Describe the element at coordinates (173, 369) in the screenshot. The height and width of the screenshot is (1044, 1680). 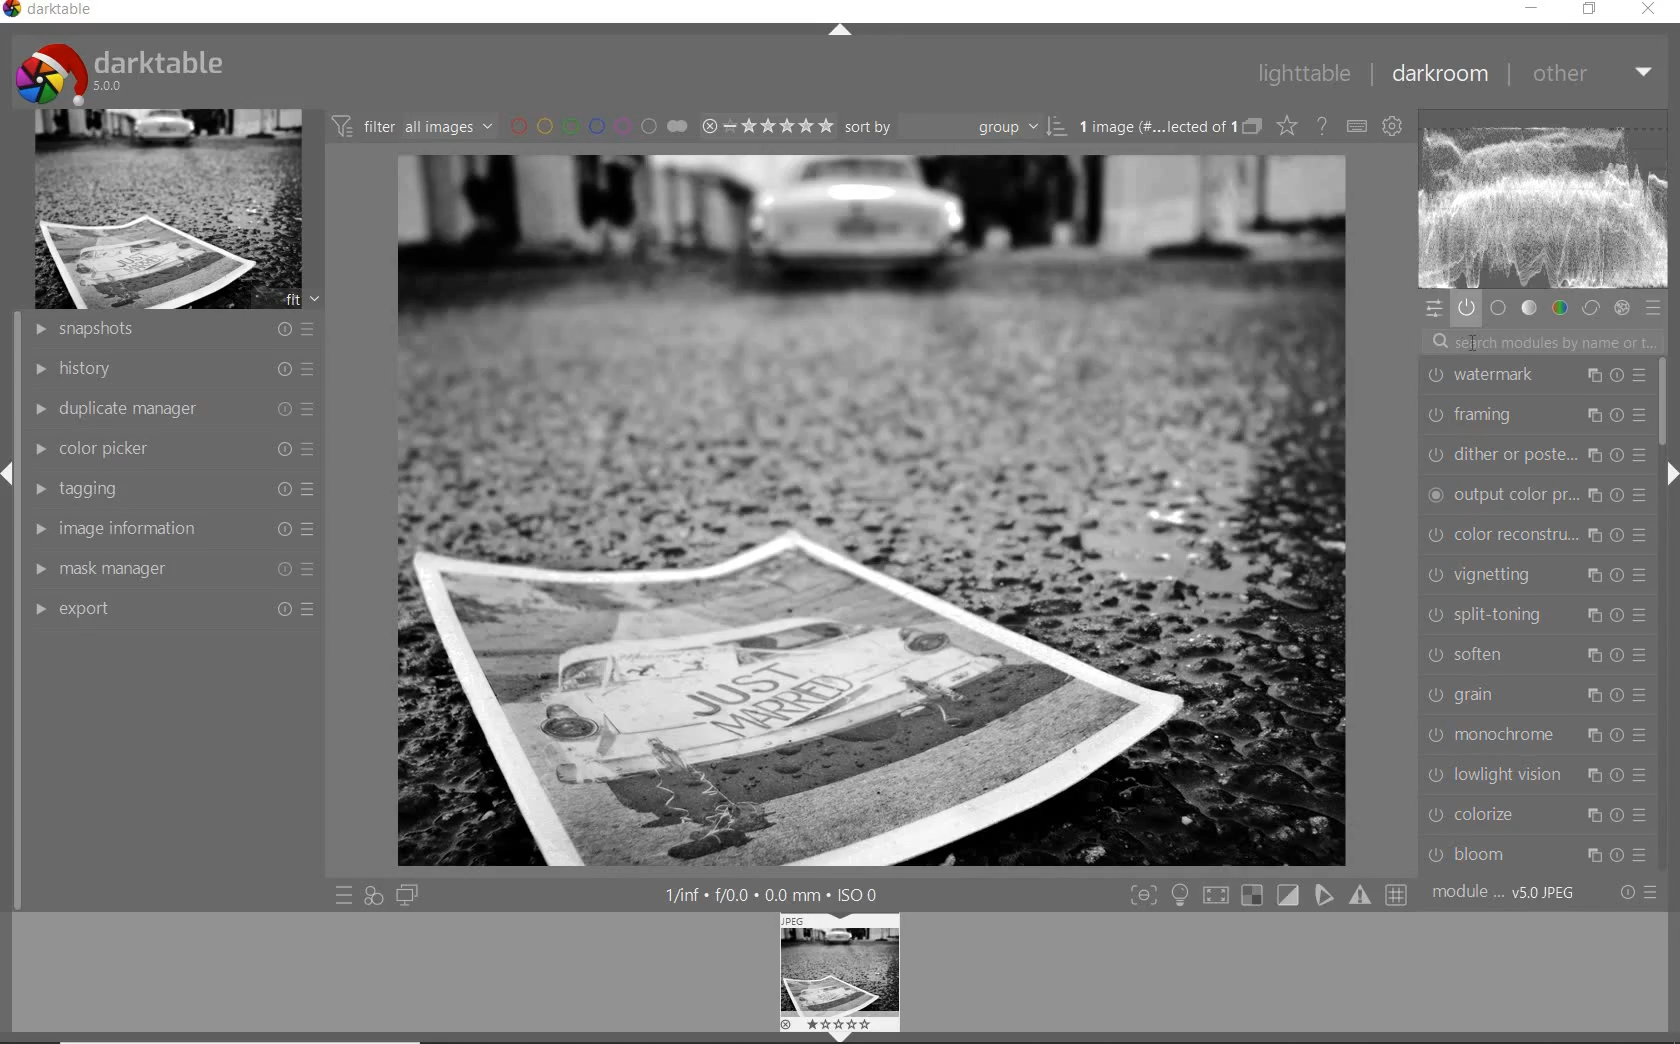
I see `history` at that location.